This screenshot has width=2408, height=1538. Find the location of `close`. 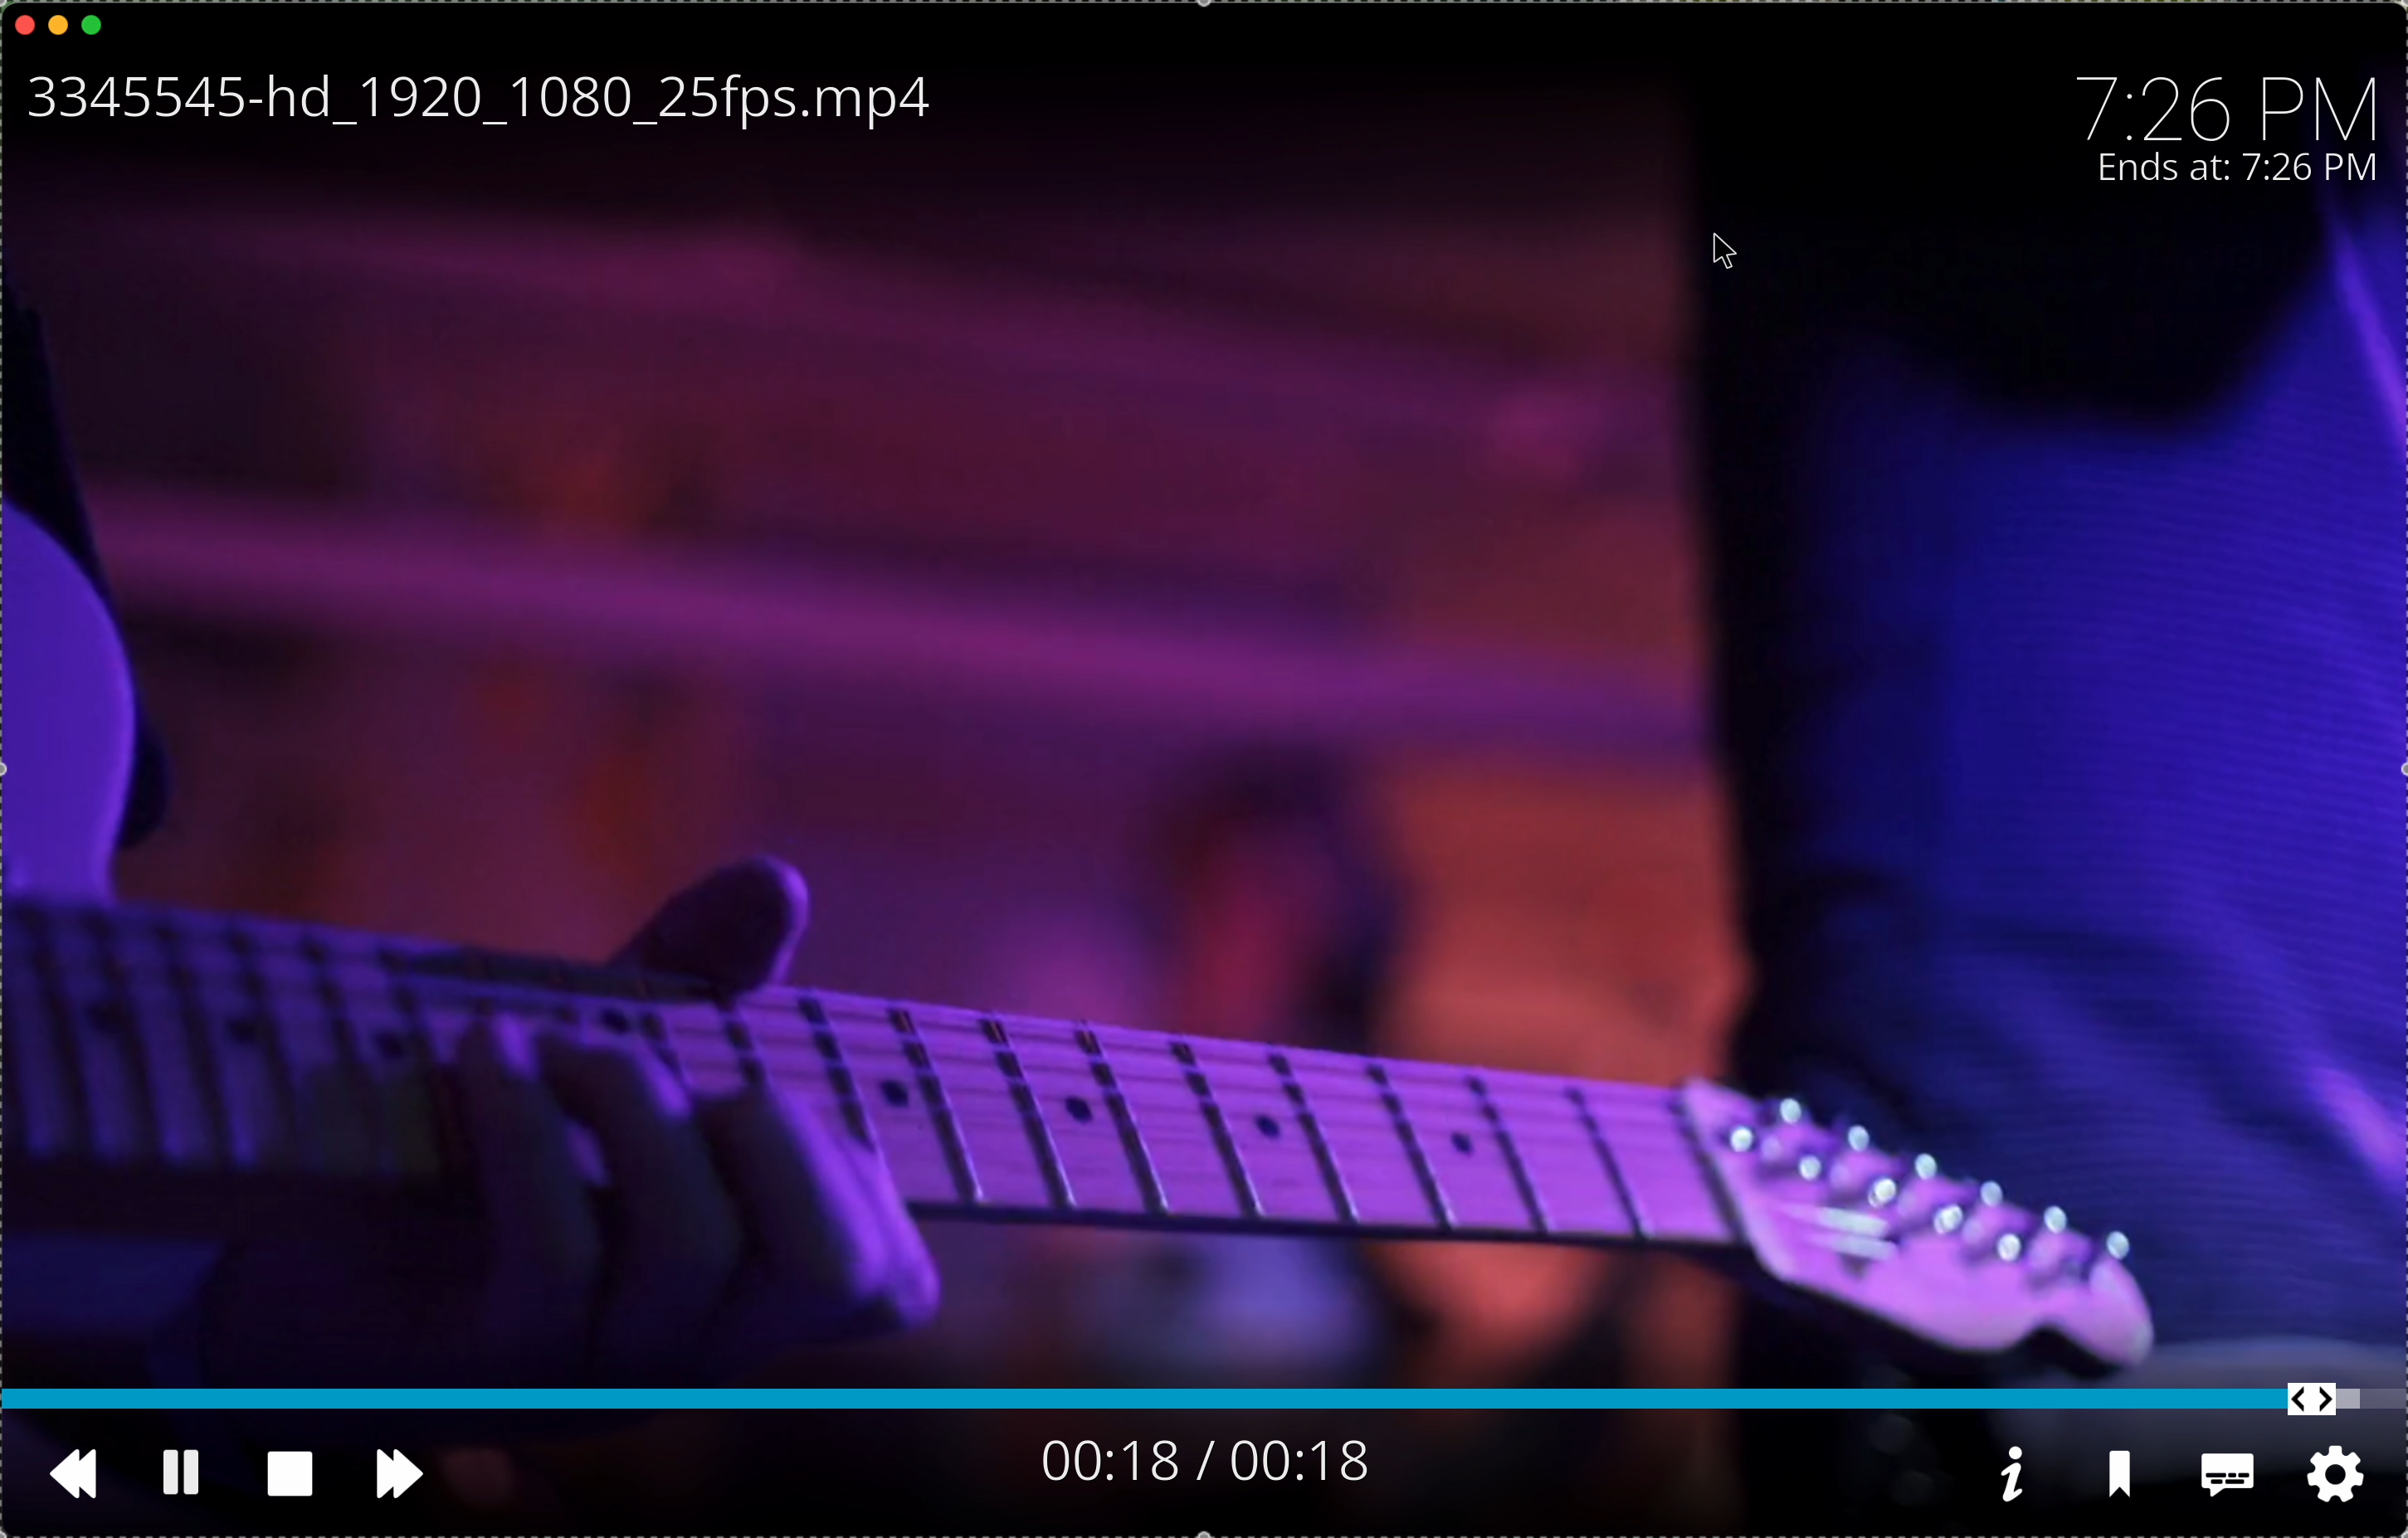

close is located at coordinates (24, 21).